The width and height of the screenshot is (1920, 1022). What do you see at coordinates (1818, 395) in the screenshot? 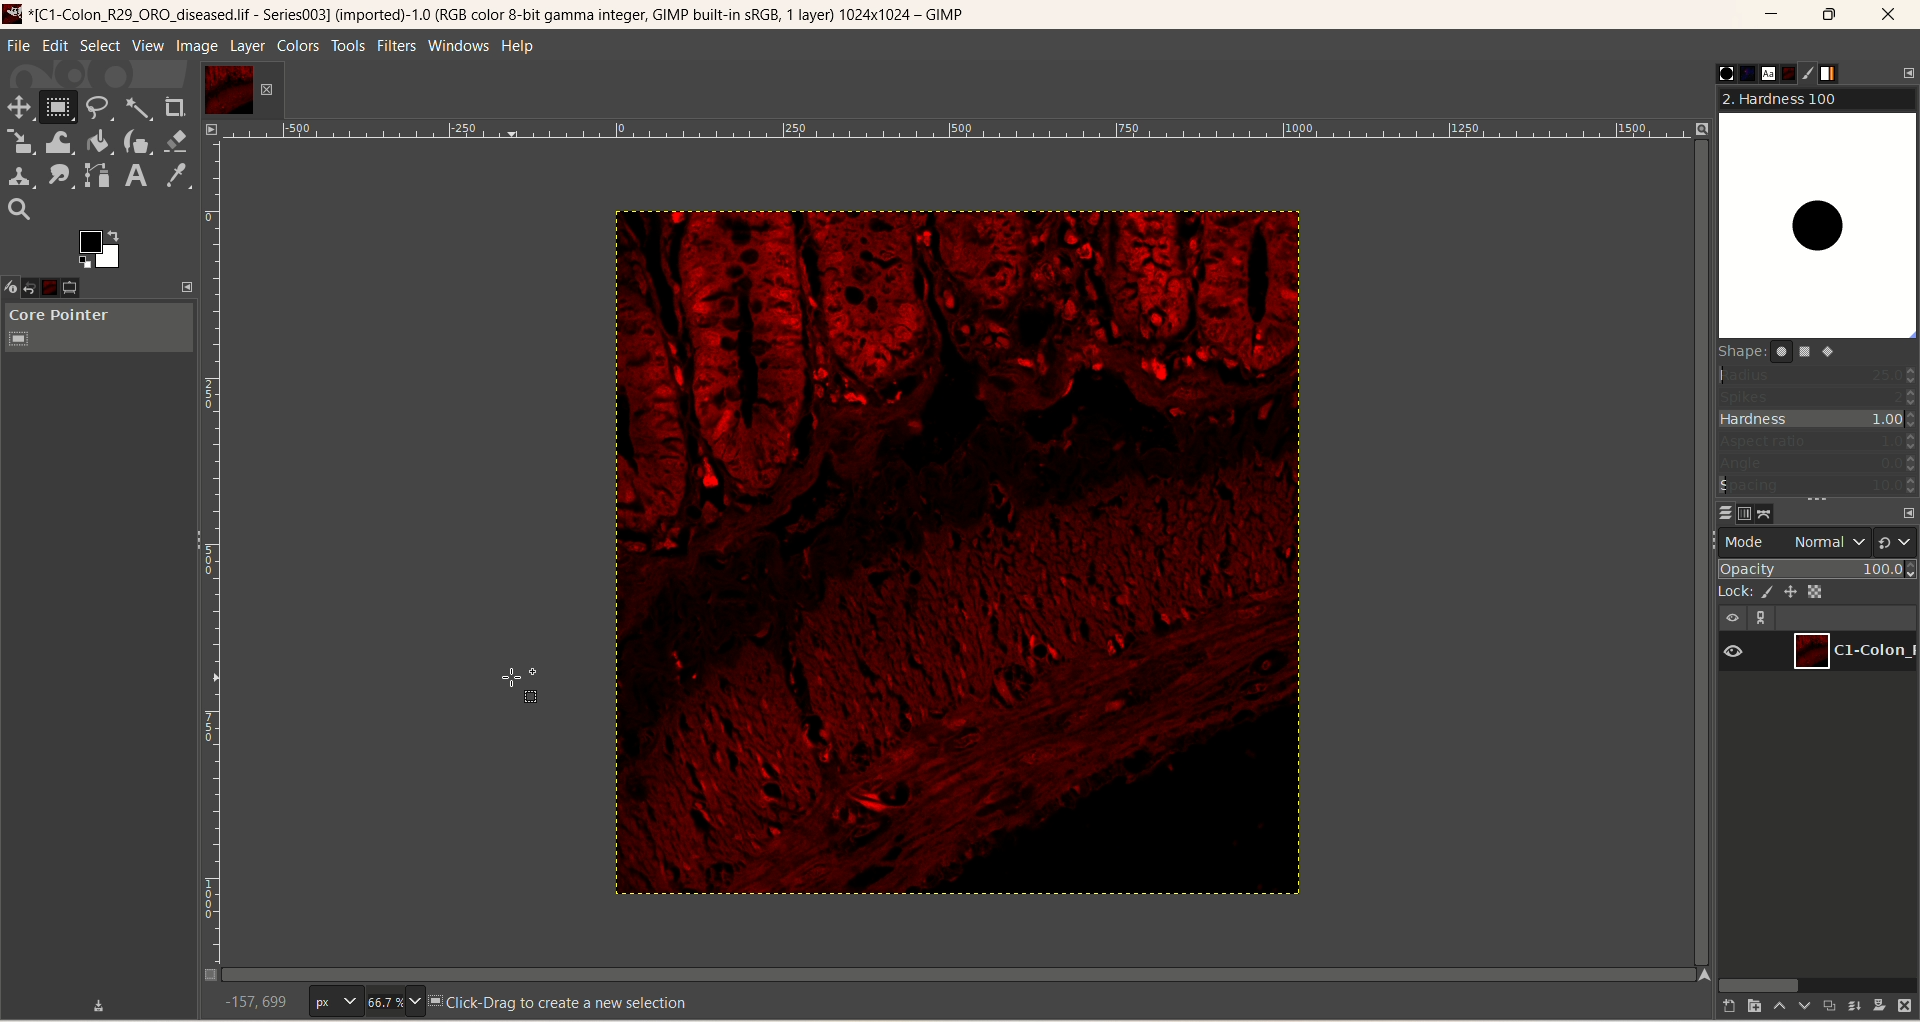
I see `spikes` at bounding box center [1818, 395].